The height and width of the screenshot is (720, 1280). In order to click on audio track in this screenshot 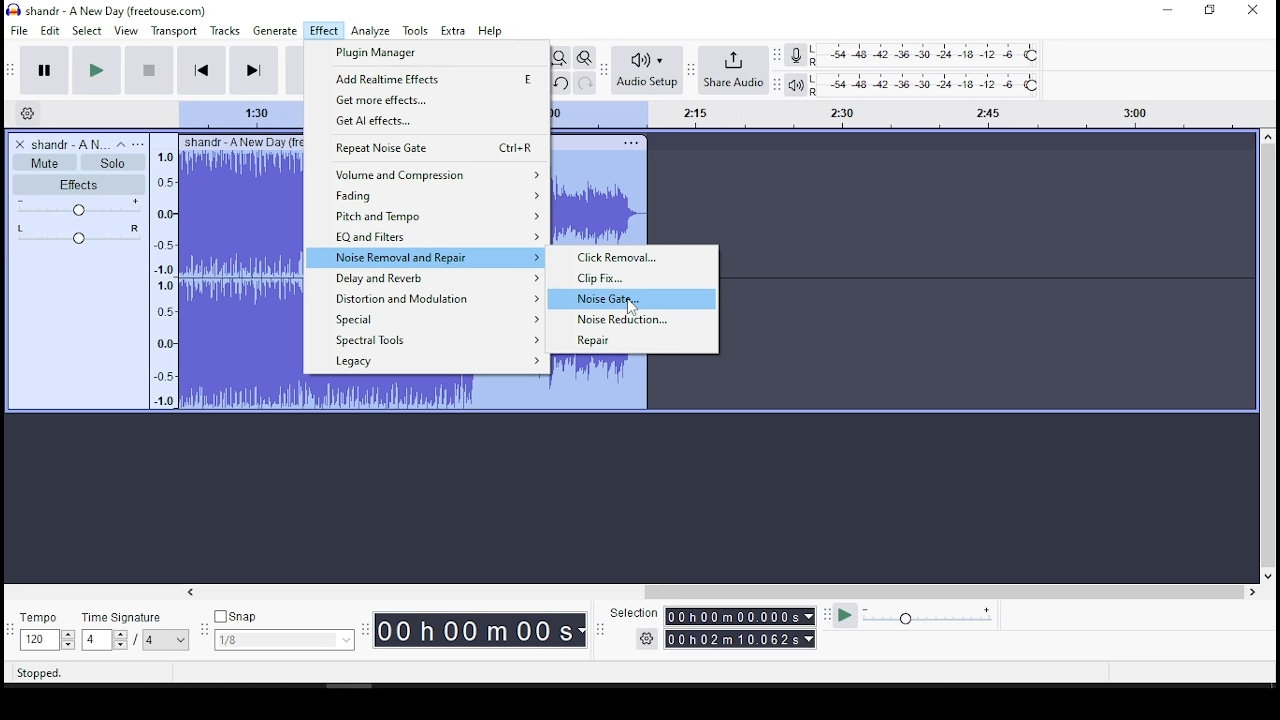, I will do `click(599, 194)`.